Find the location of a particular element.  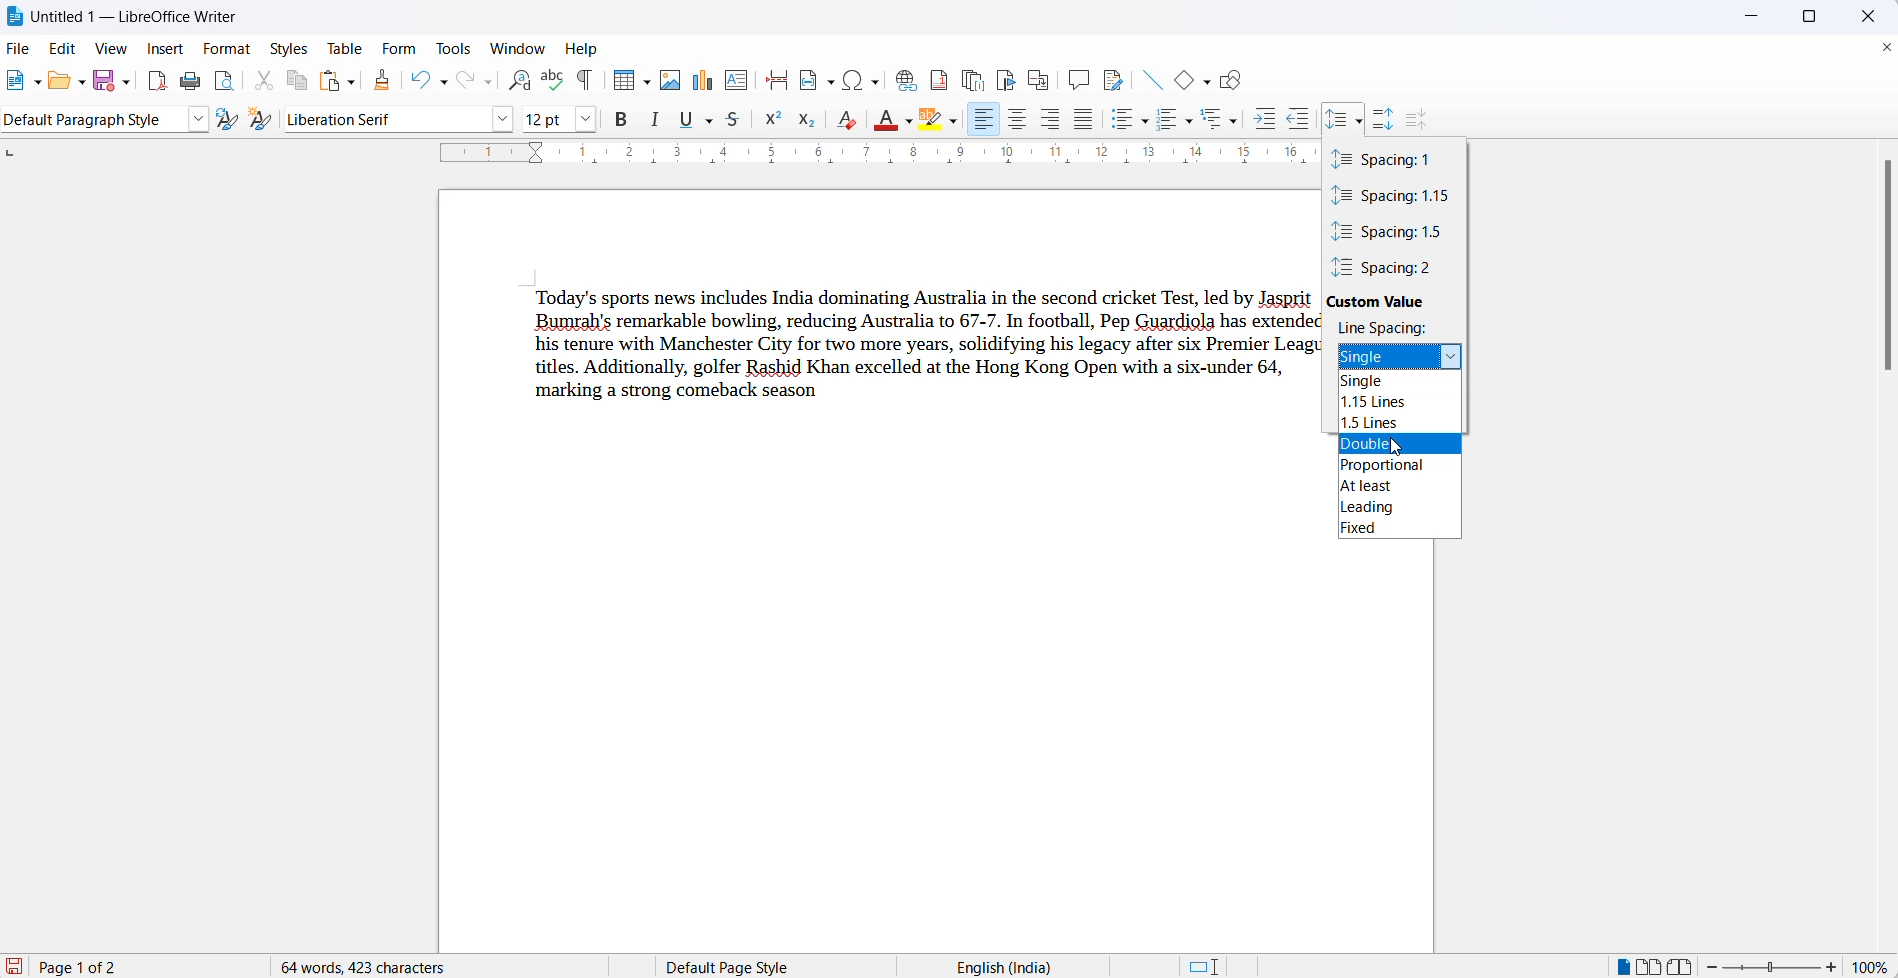

insert hyperlink is located at coordinates (859, 80).